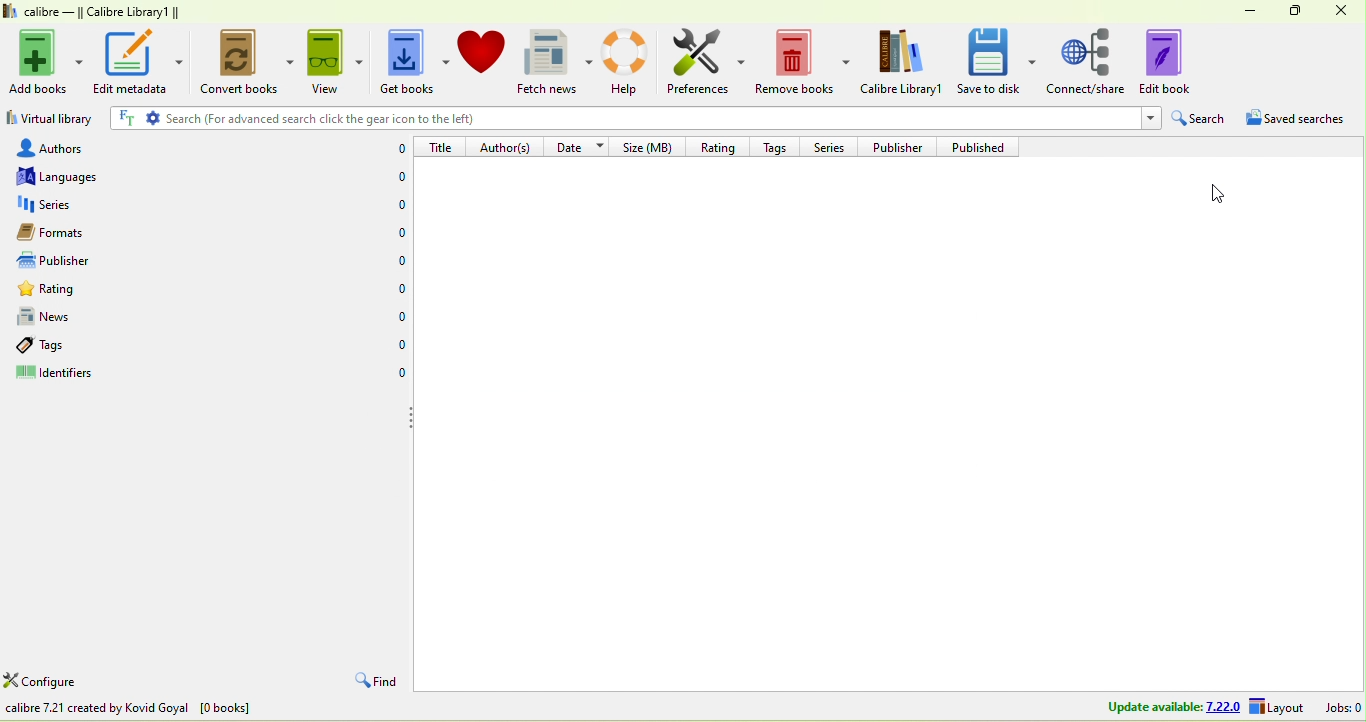  I want to click on save to disk, so click(997, 60).